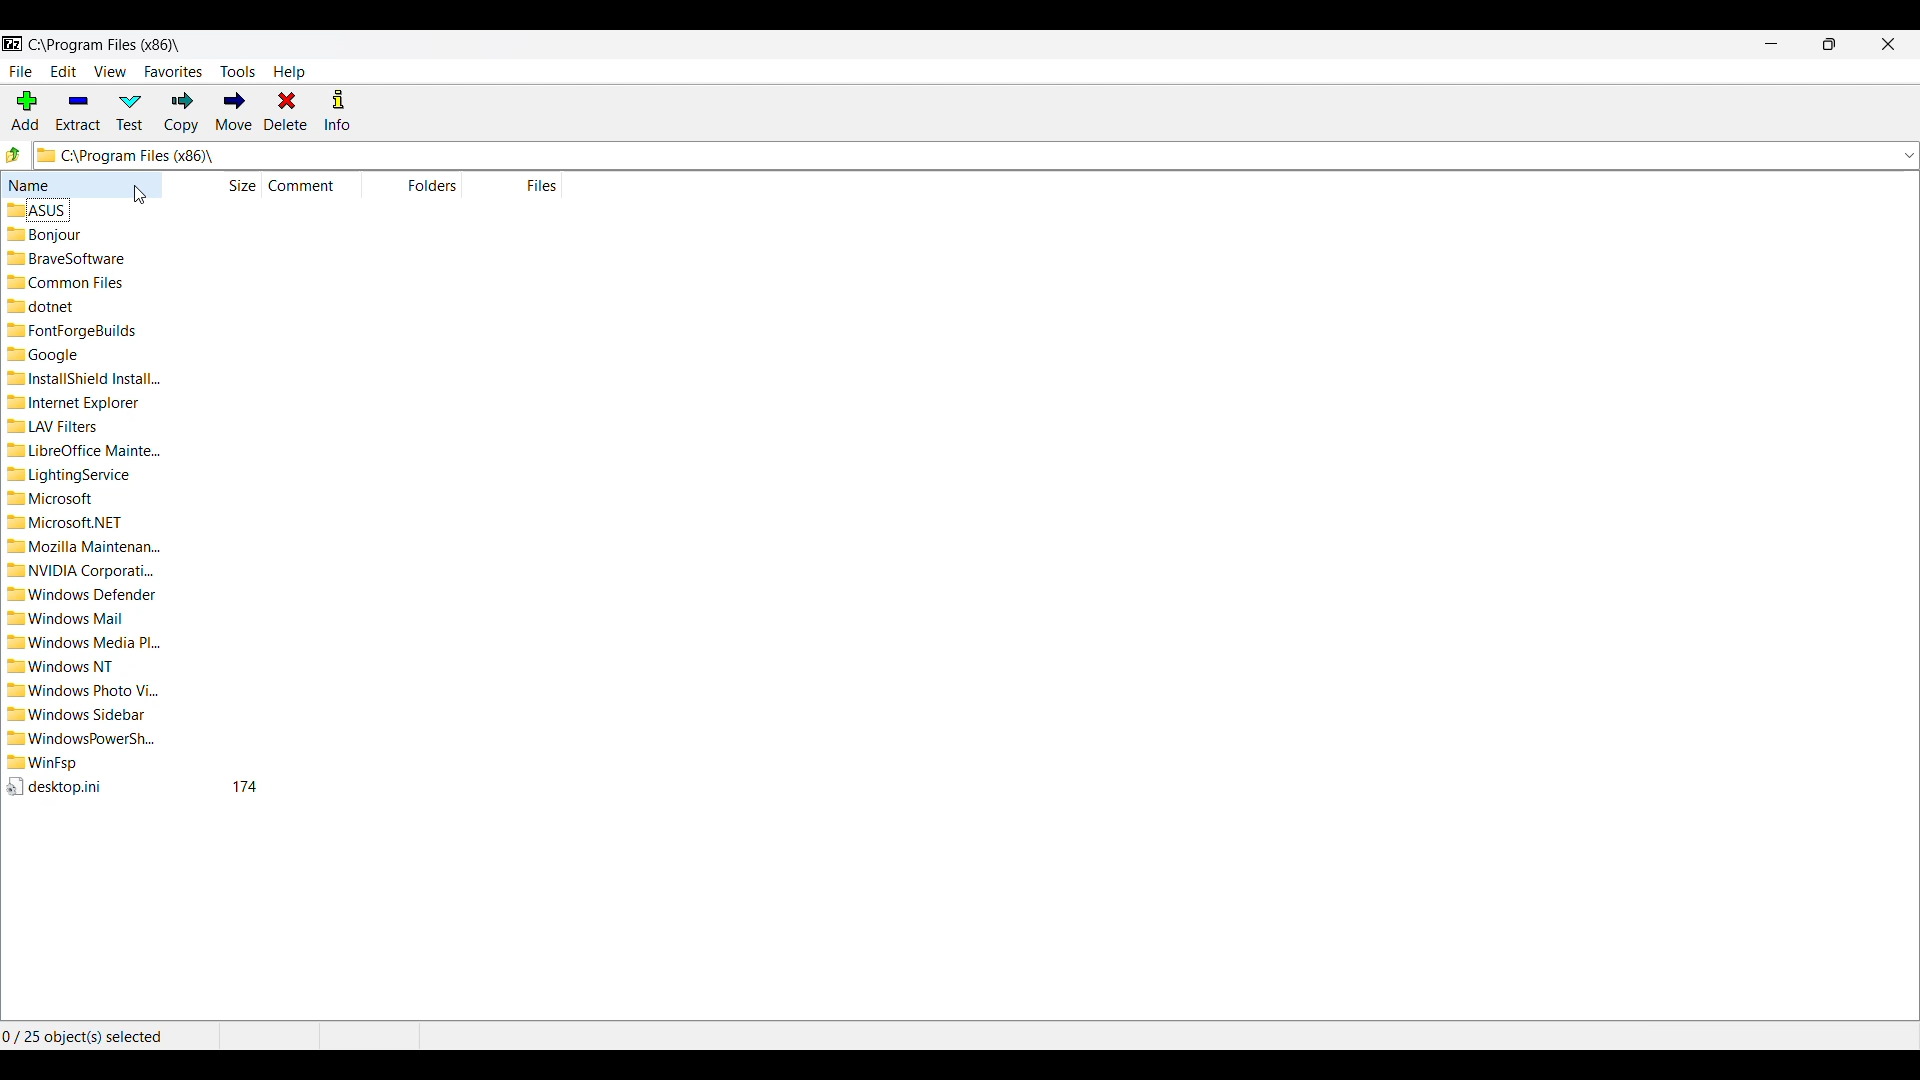 The width and height of the screenshot is (1920, 1080). Describe the element at coordinates (26, 110) in the screenshot. I see `Add` at that location.